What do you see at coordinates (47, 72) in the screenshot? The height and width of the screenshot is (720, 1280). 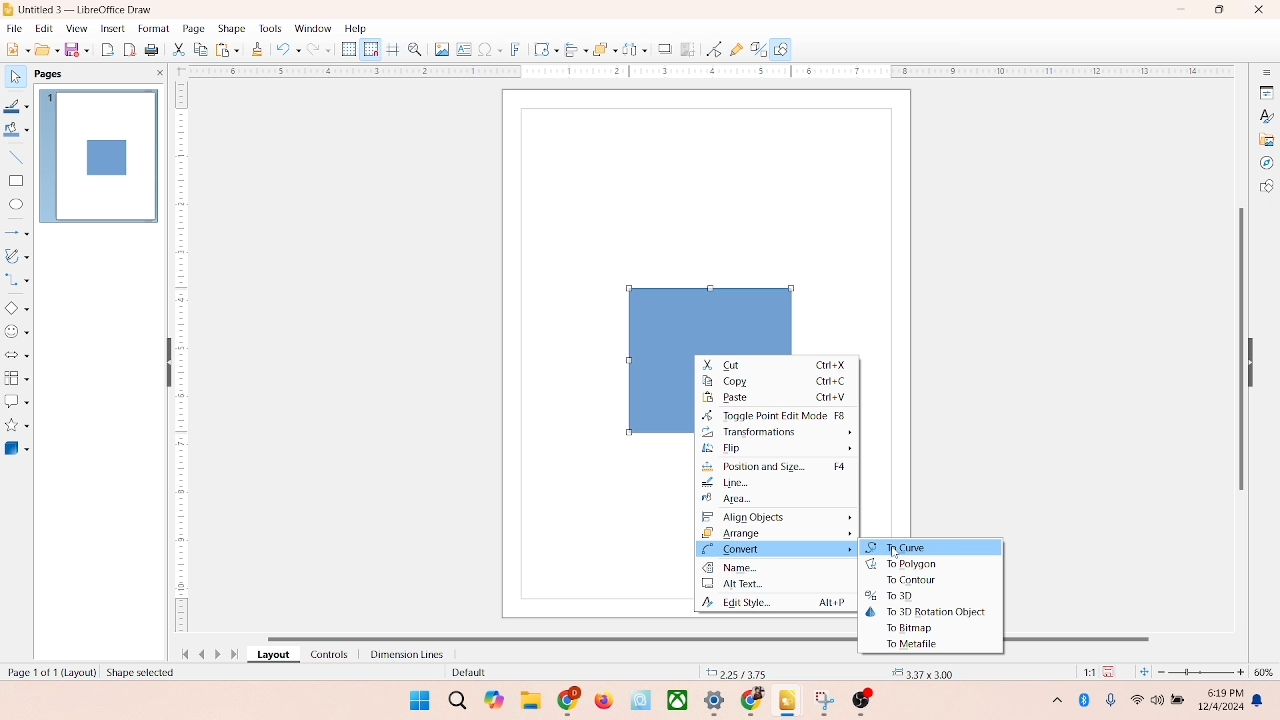 I see `pages` at bounding box center [47, 72].